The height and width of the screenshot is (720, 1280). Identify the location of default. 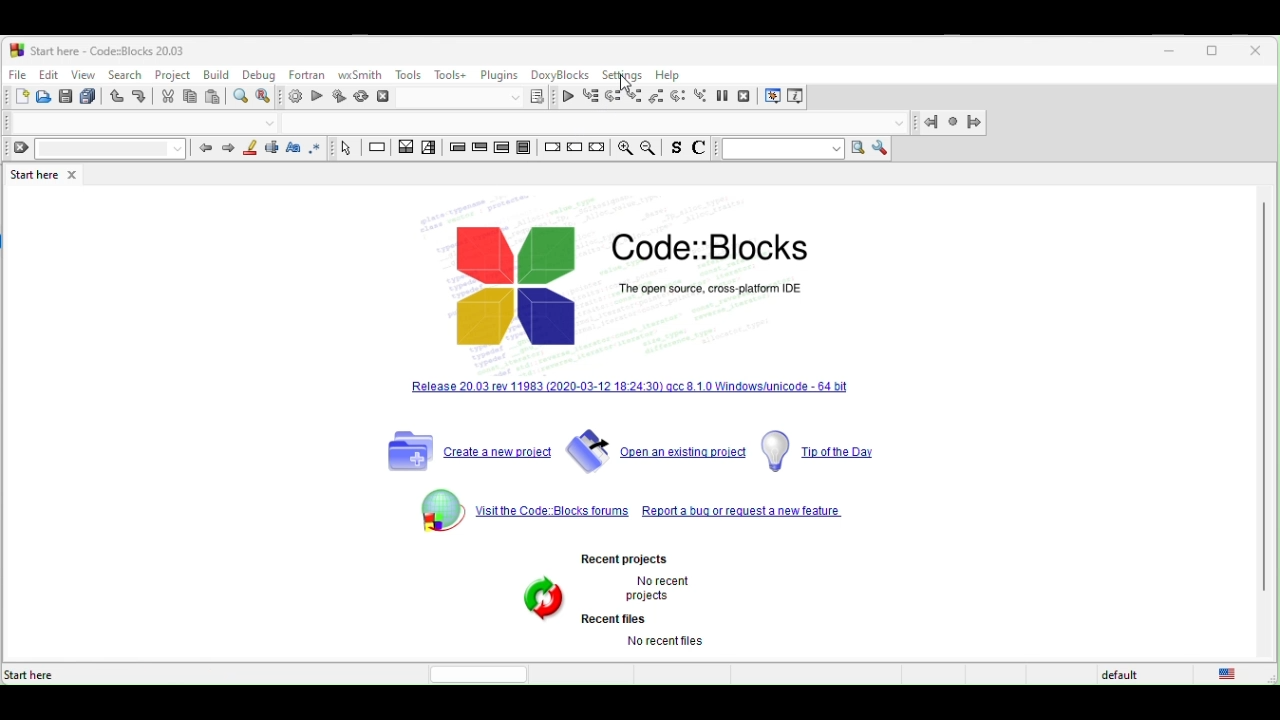
(1123, 675).